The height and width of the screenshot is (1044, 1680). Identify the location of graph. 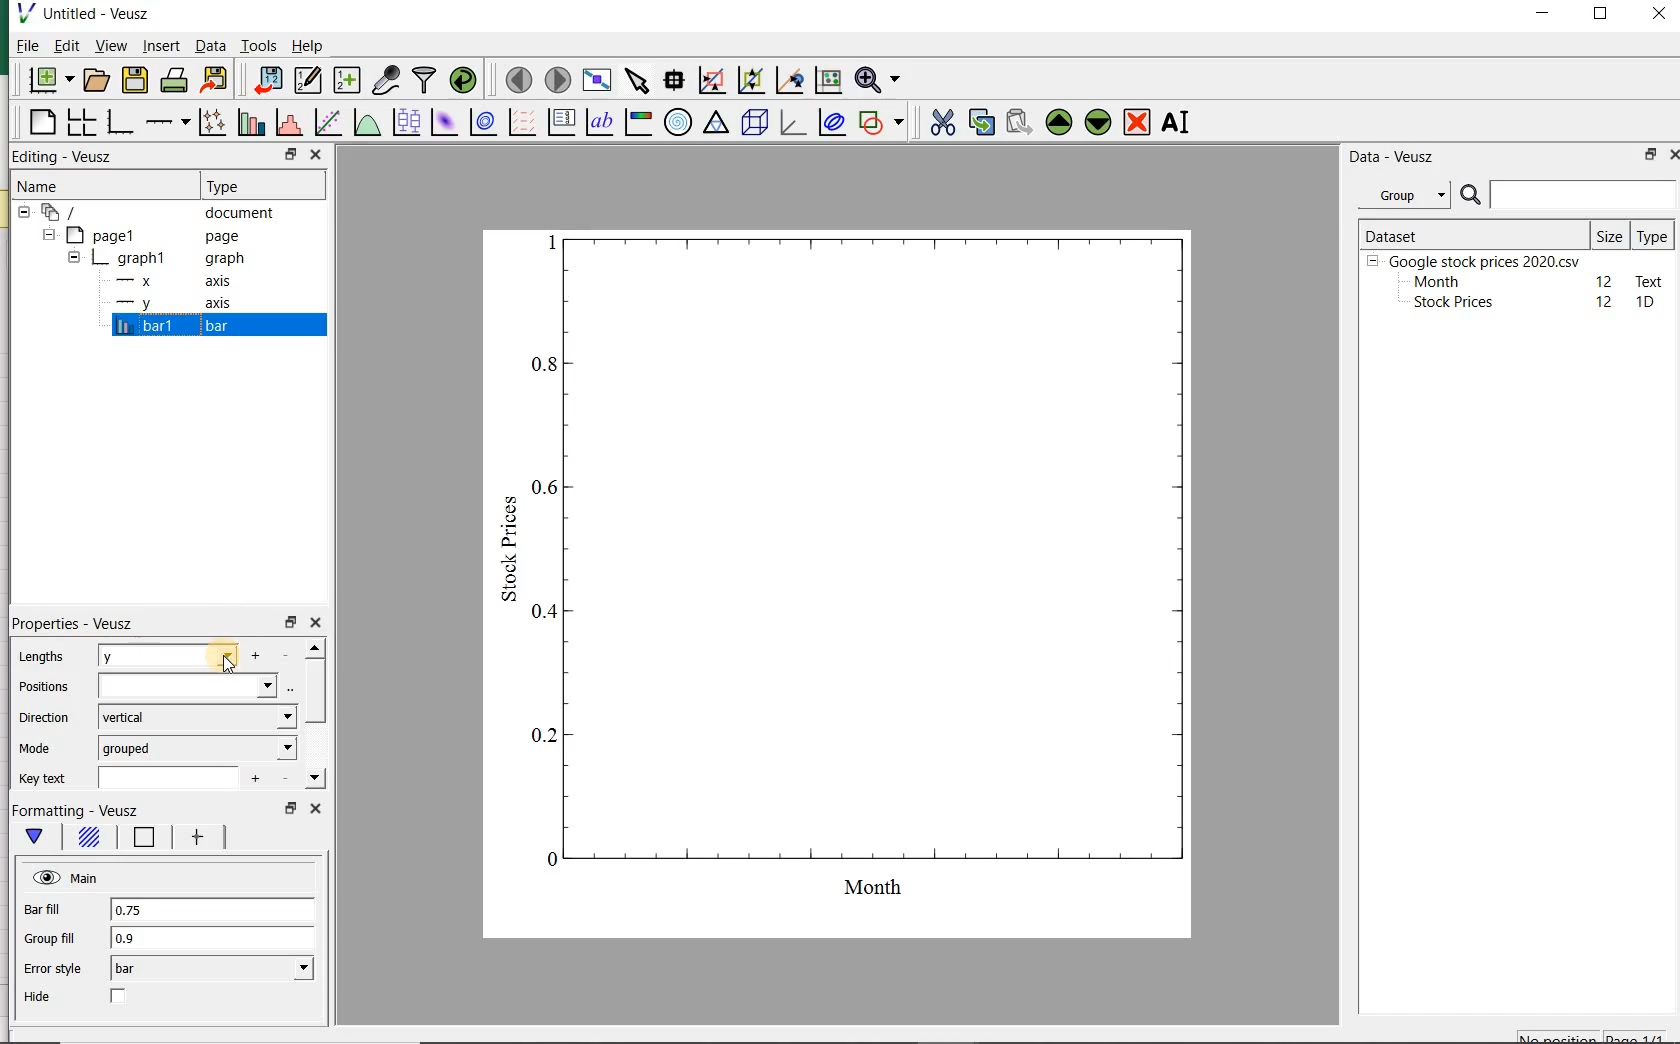
(851, 579).